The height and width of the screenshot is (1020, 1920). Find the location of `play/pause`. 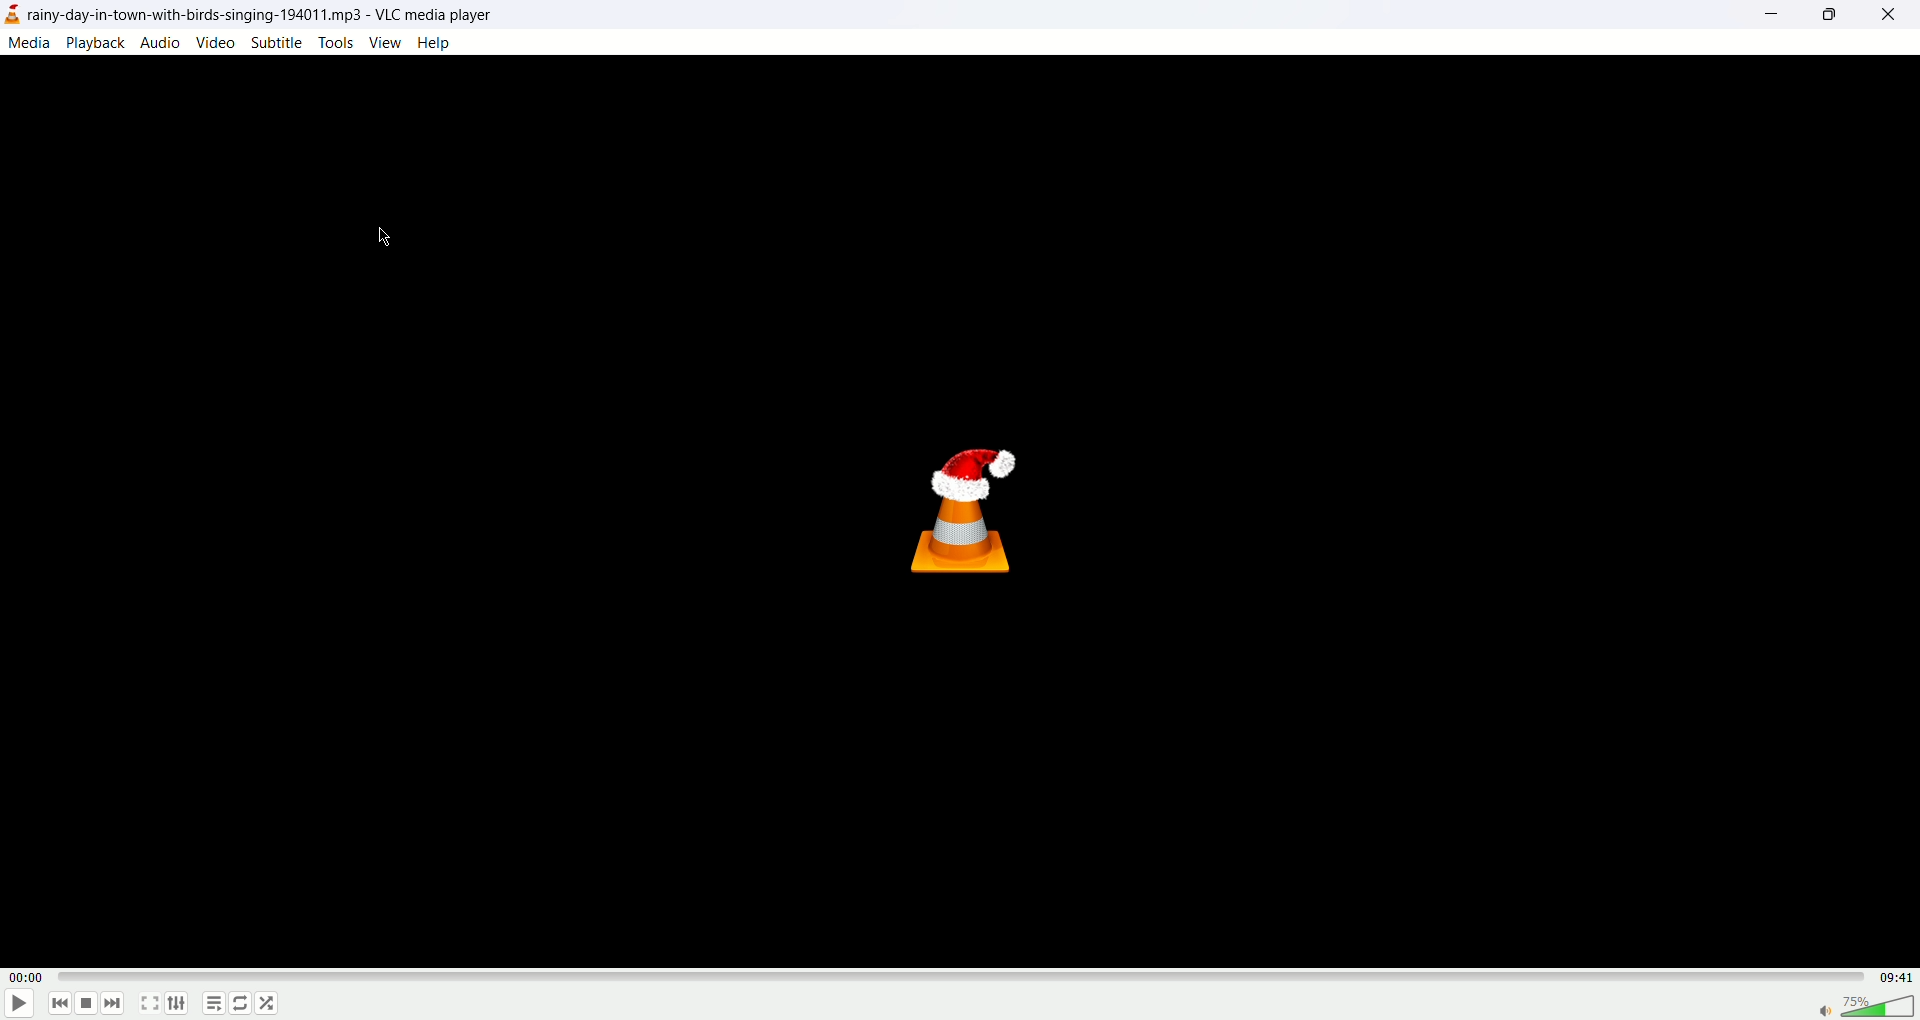

play/pause is located at coordinates (19, 1005).